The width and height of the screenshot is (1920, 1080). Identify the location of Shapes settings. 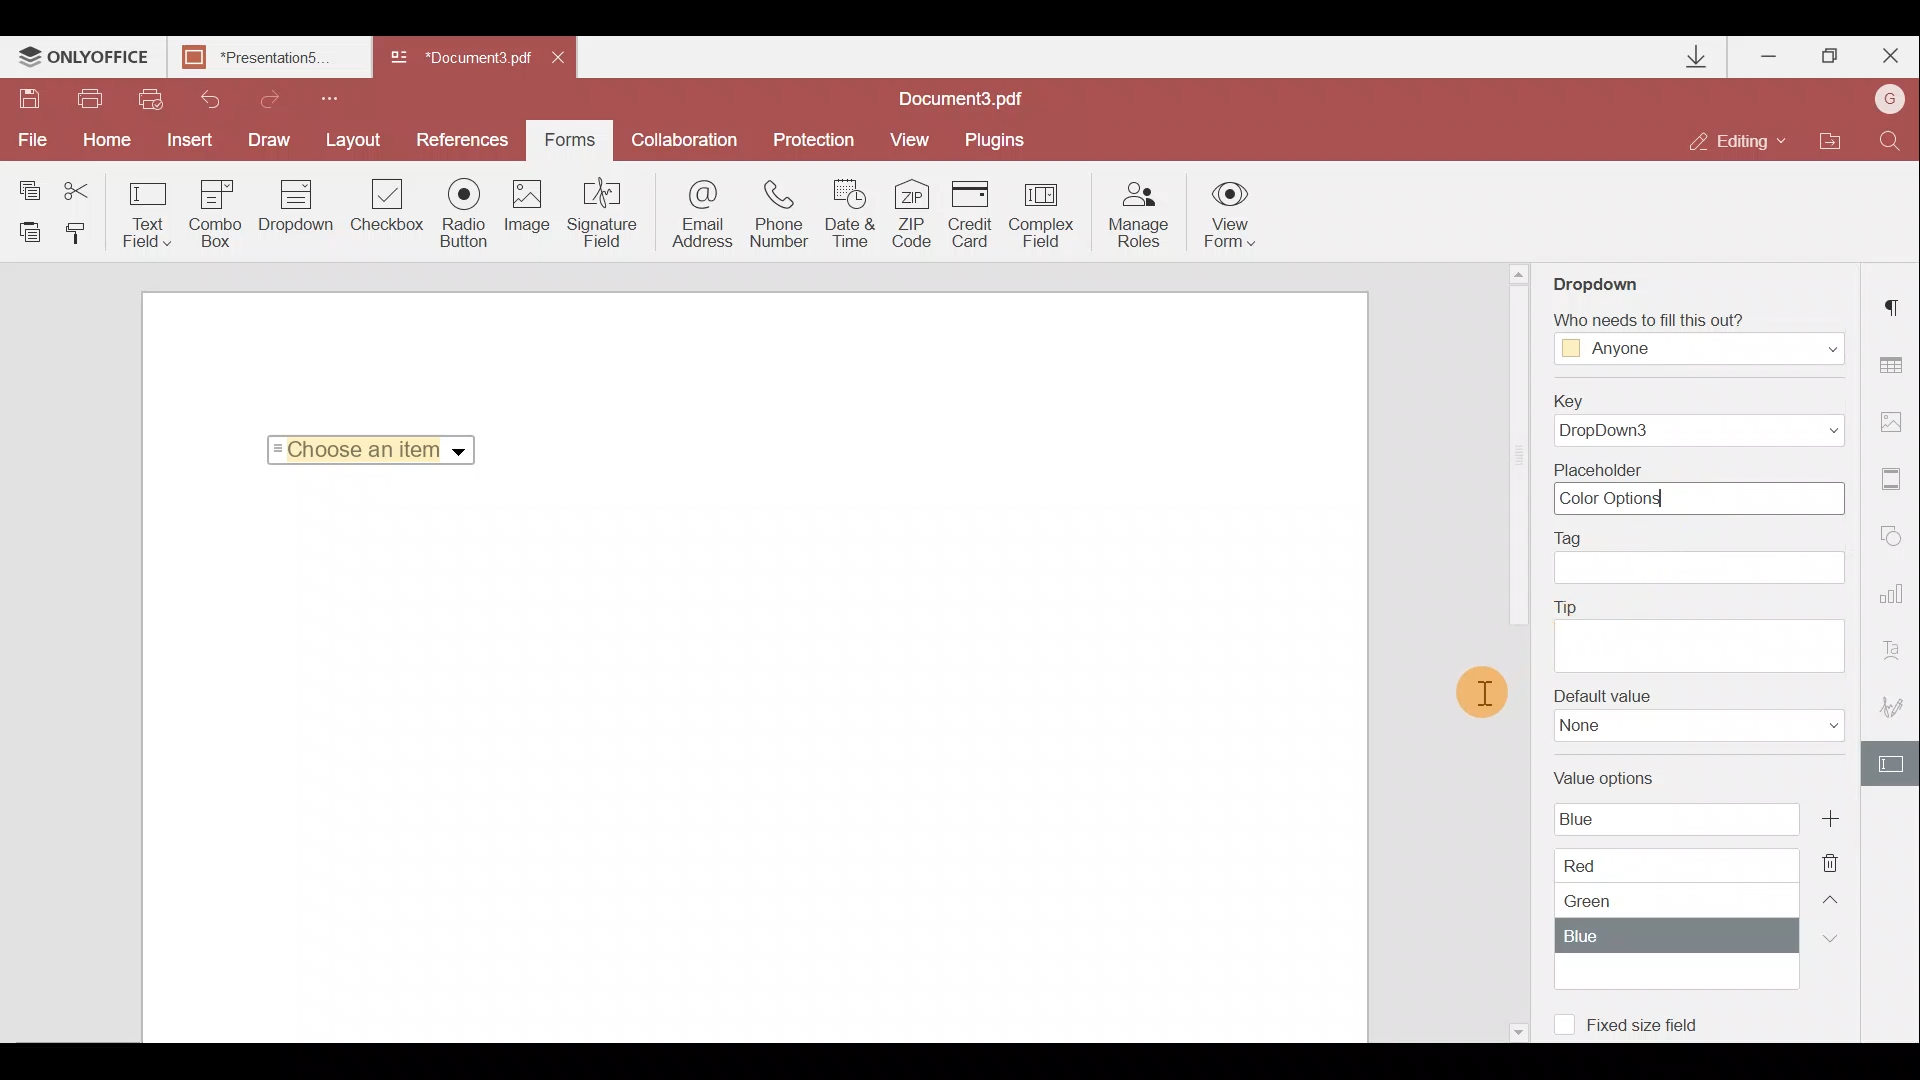
(1897, 538).